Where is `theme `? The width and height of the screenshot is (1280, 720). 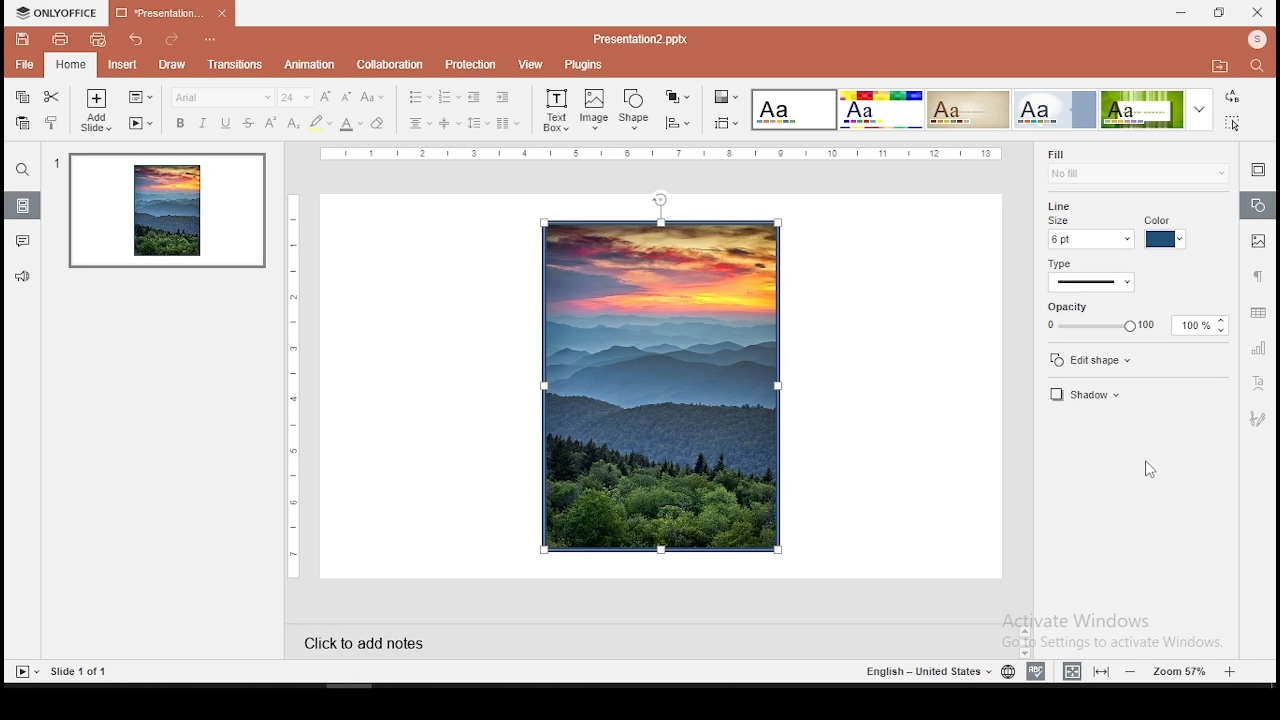
theme  is located at coordinates (794, 109).